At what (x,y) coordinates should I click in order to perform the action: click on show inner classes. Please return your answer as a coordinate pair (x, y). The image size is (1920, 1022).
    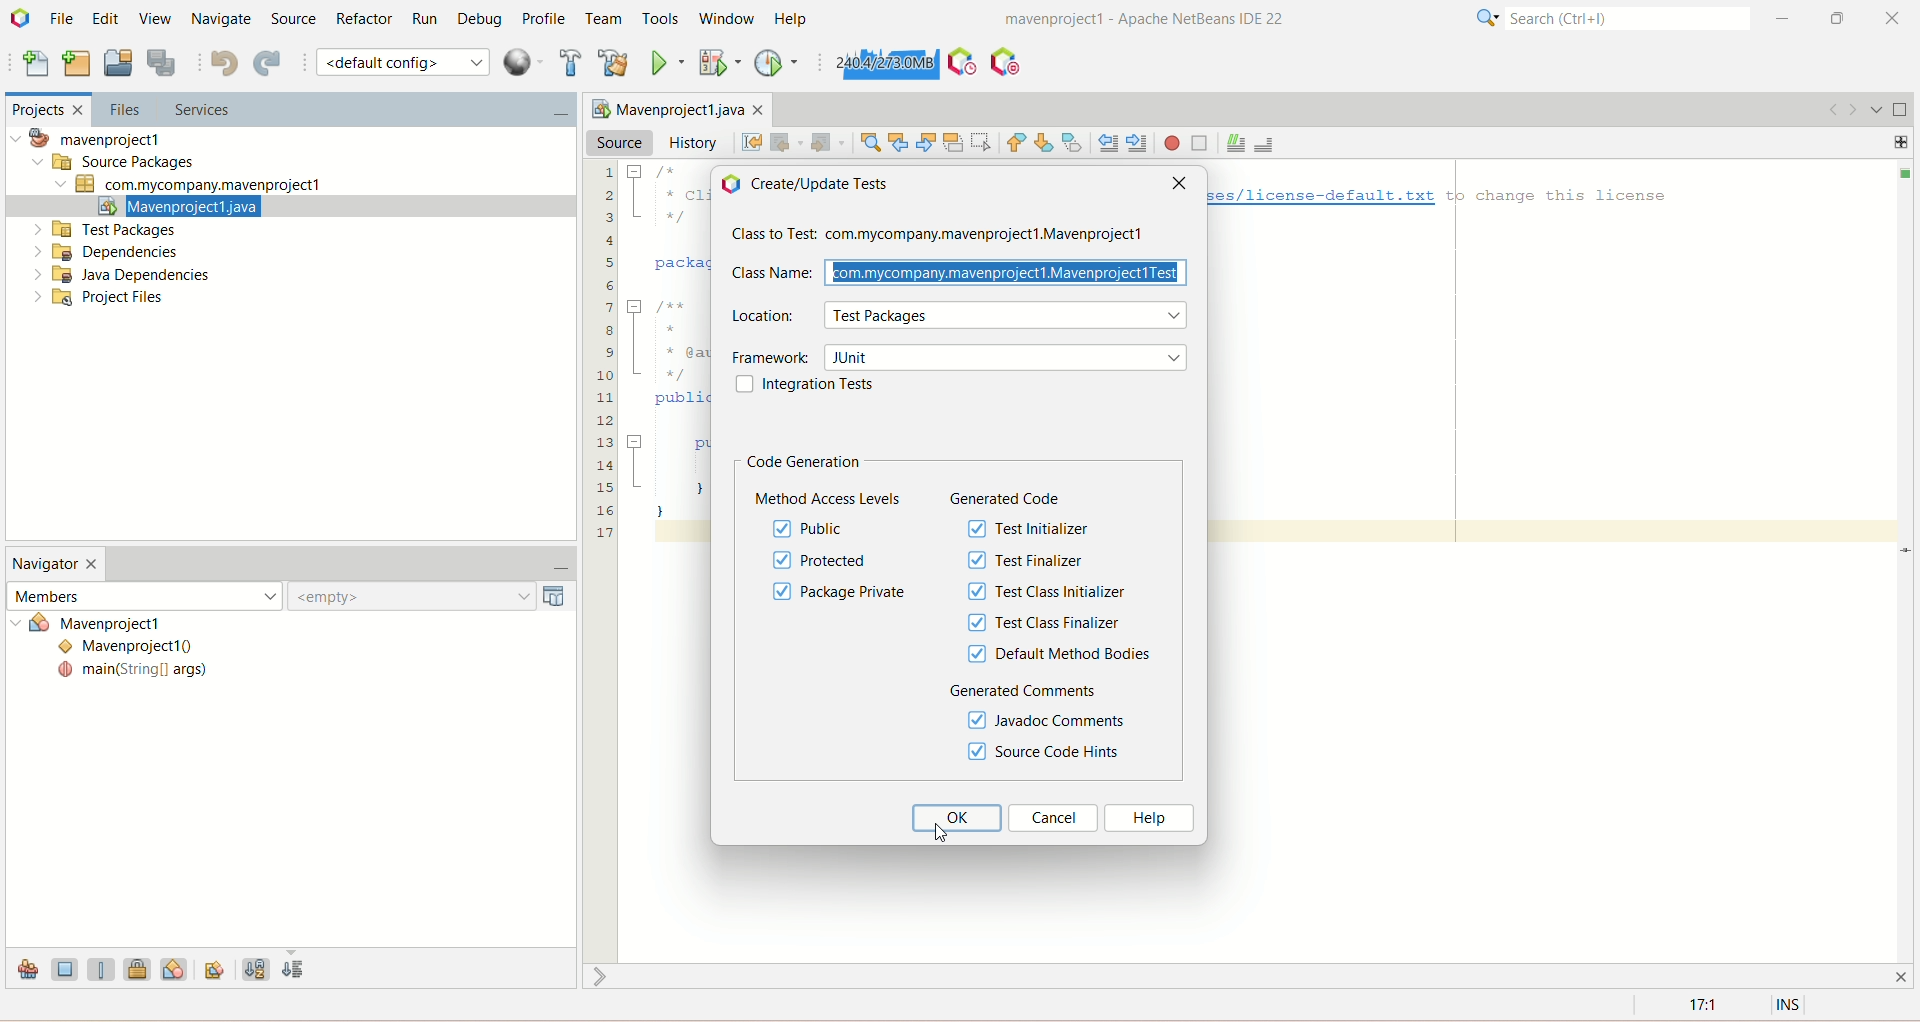
    Looking at the image, I should click on (175, 968).